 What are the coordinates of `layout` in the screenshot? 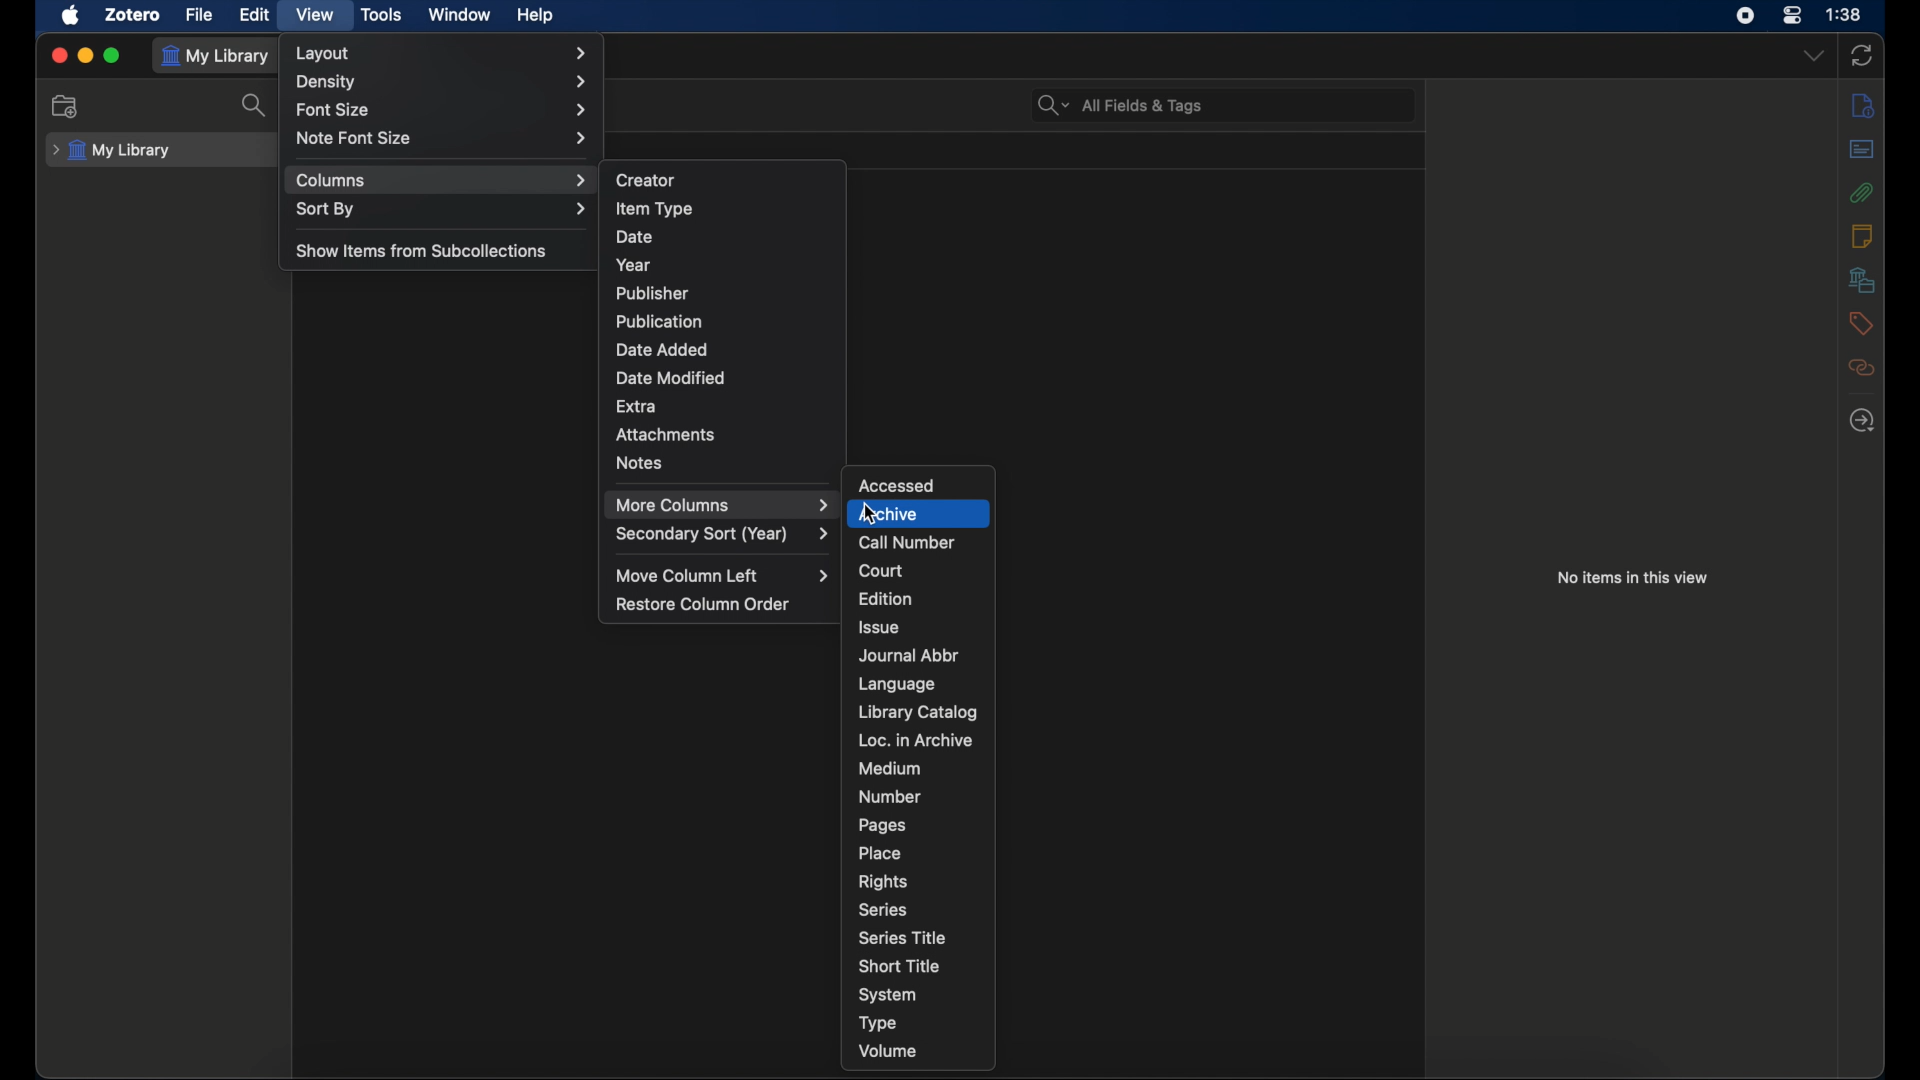 It's located at (442, 53).